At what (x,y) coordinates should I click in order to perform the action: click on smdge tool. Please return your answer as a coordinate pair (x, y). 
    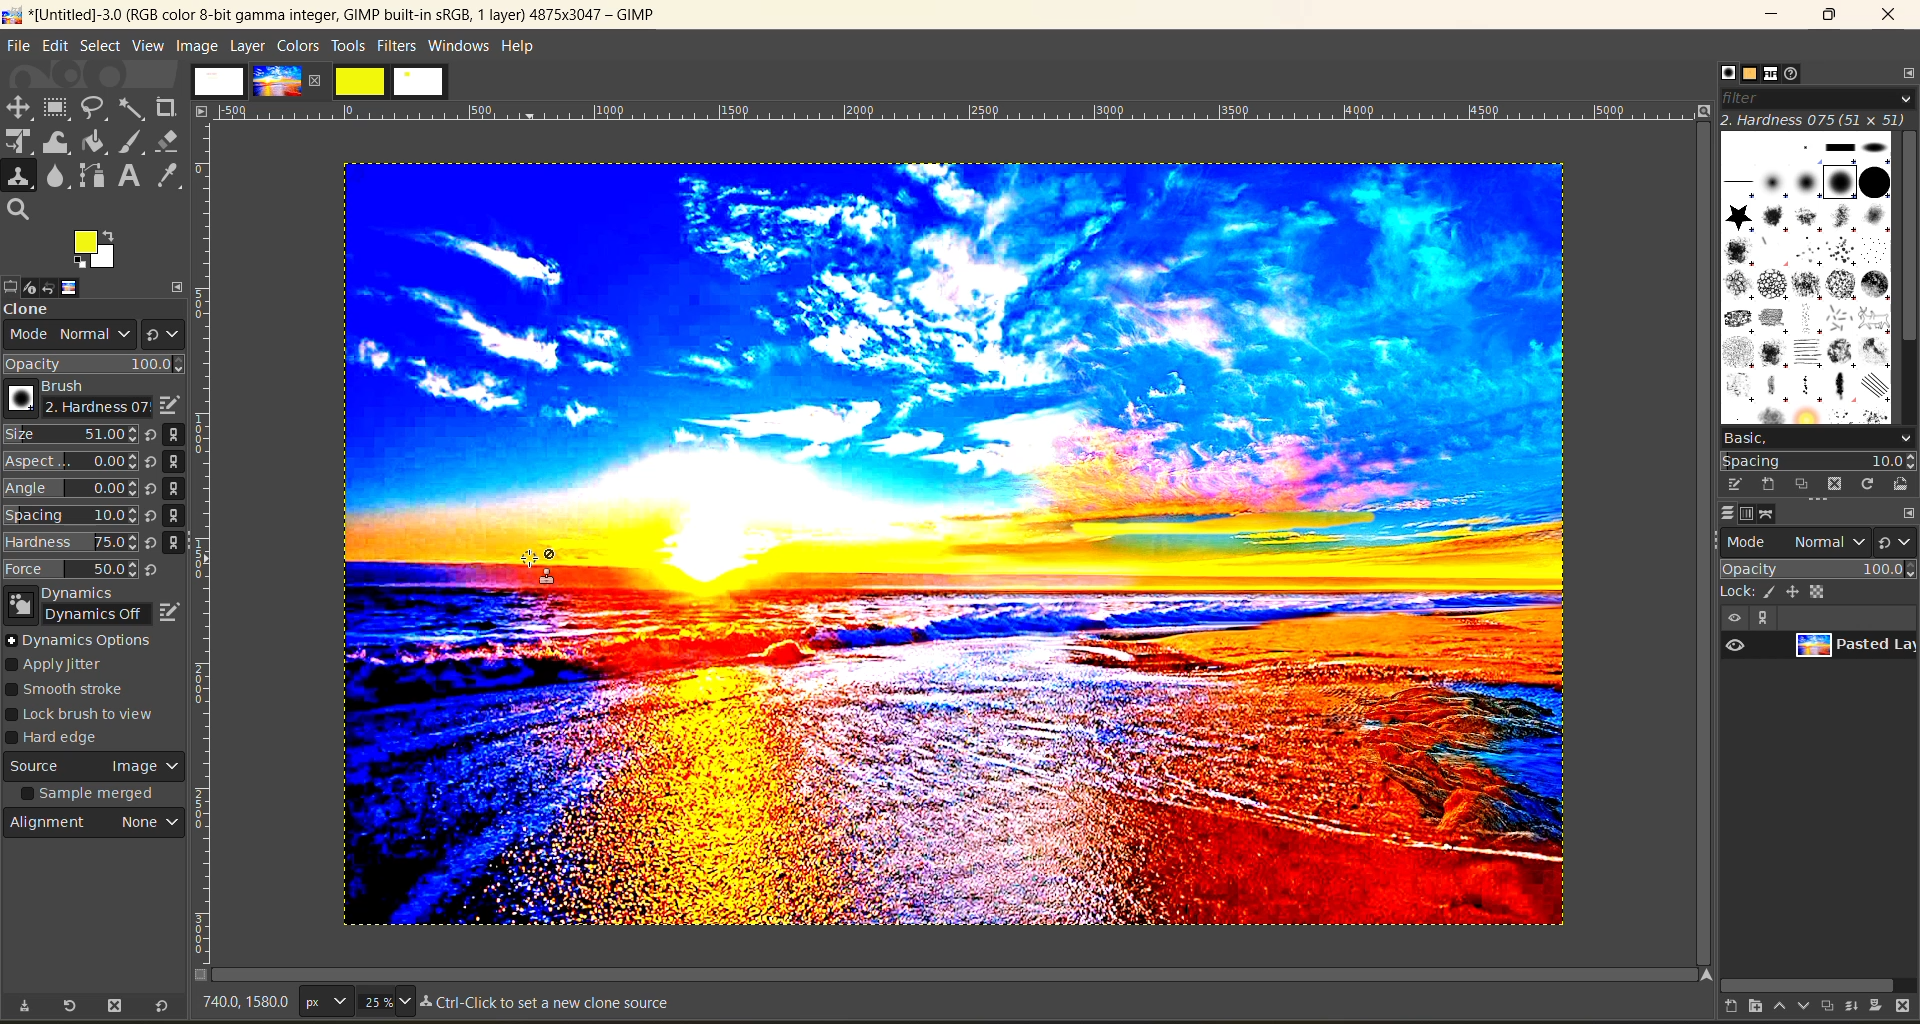
    Looking at the image, I should click on (57, 178).